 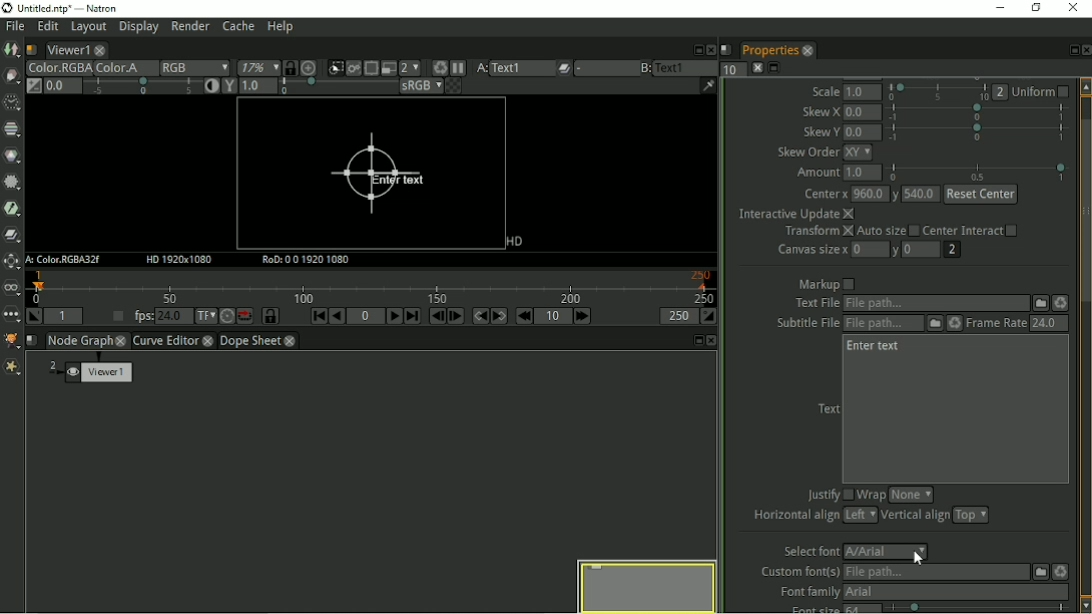 What do you see at coordinates (806, 592) in the screenshot?
I see `Font family` at bounding box center [806, 592].